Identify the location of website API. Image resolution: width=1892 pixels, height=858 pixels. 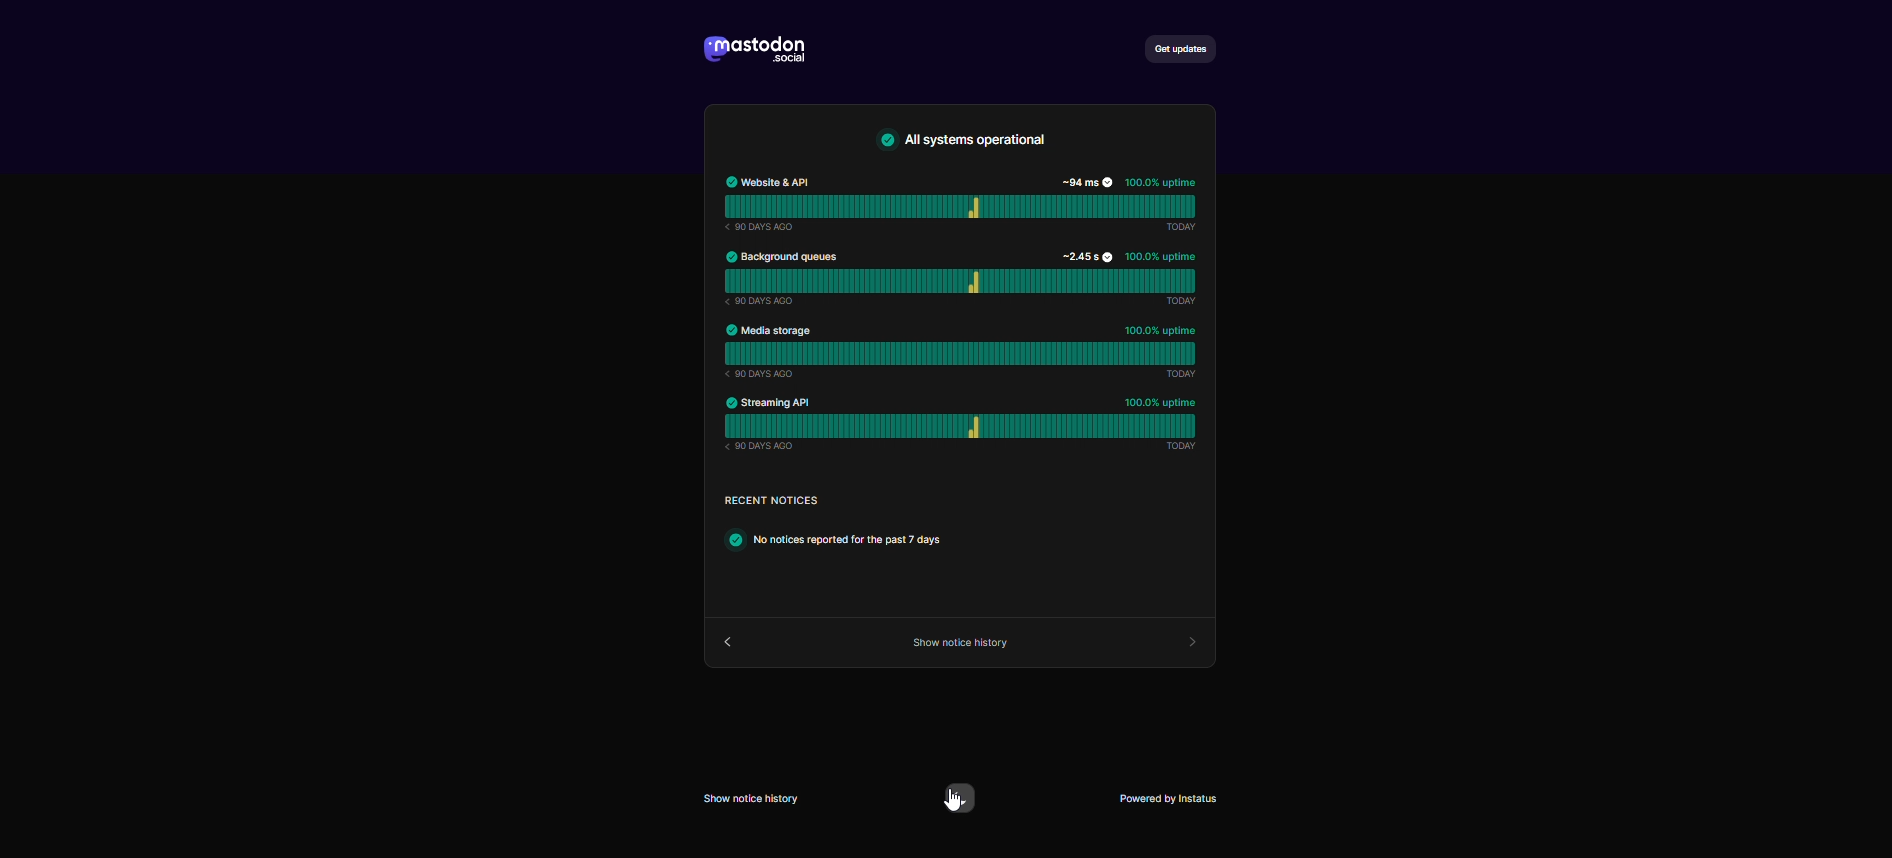
(962, 200).